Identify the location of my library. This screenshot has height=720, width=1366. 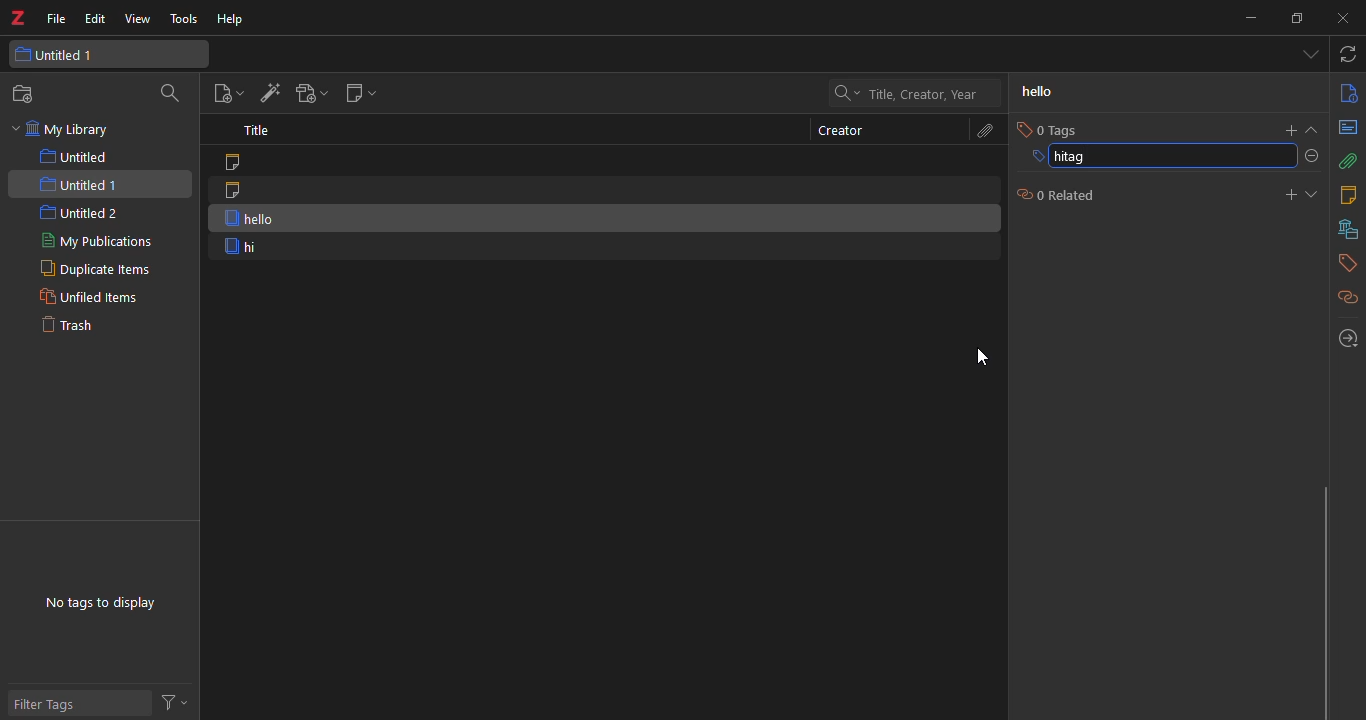
(67, 130).